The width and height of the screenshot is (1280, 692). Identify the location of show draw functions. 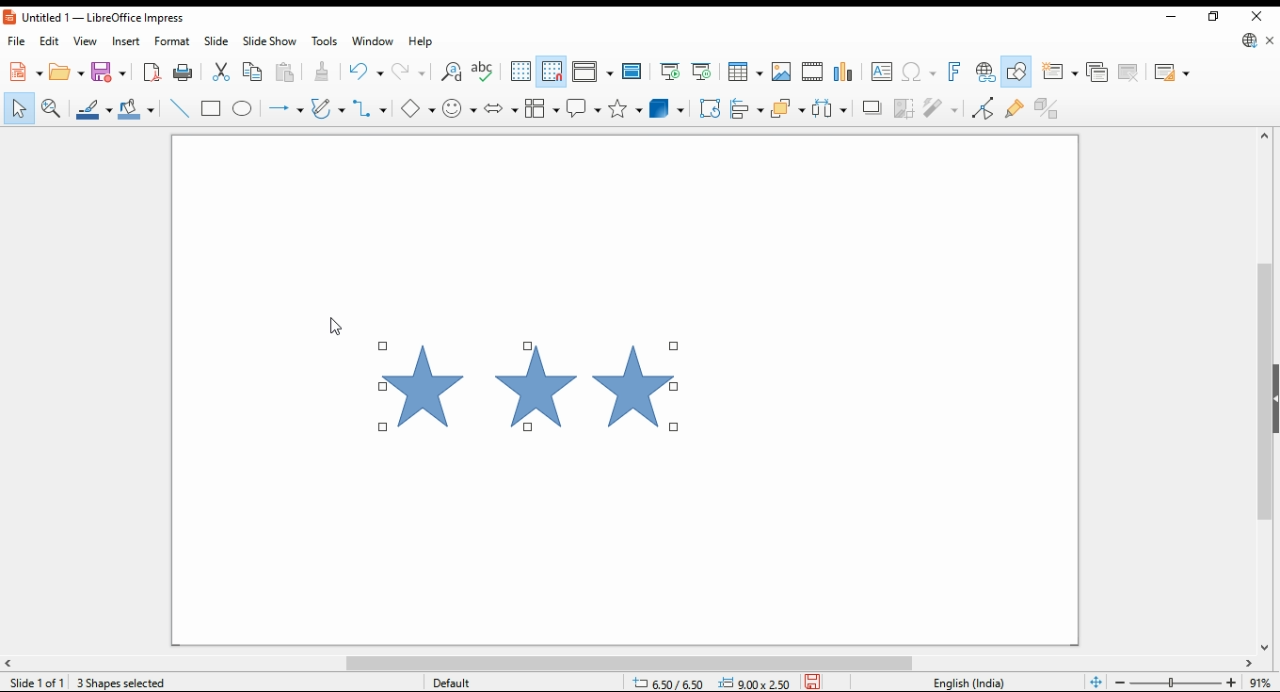
(1015, 71).